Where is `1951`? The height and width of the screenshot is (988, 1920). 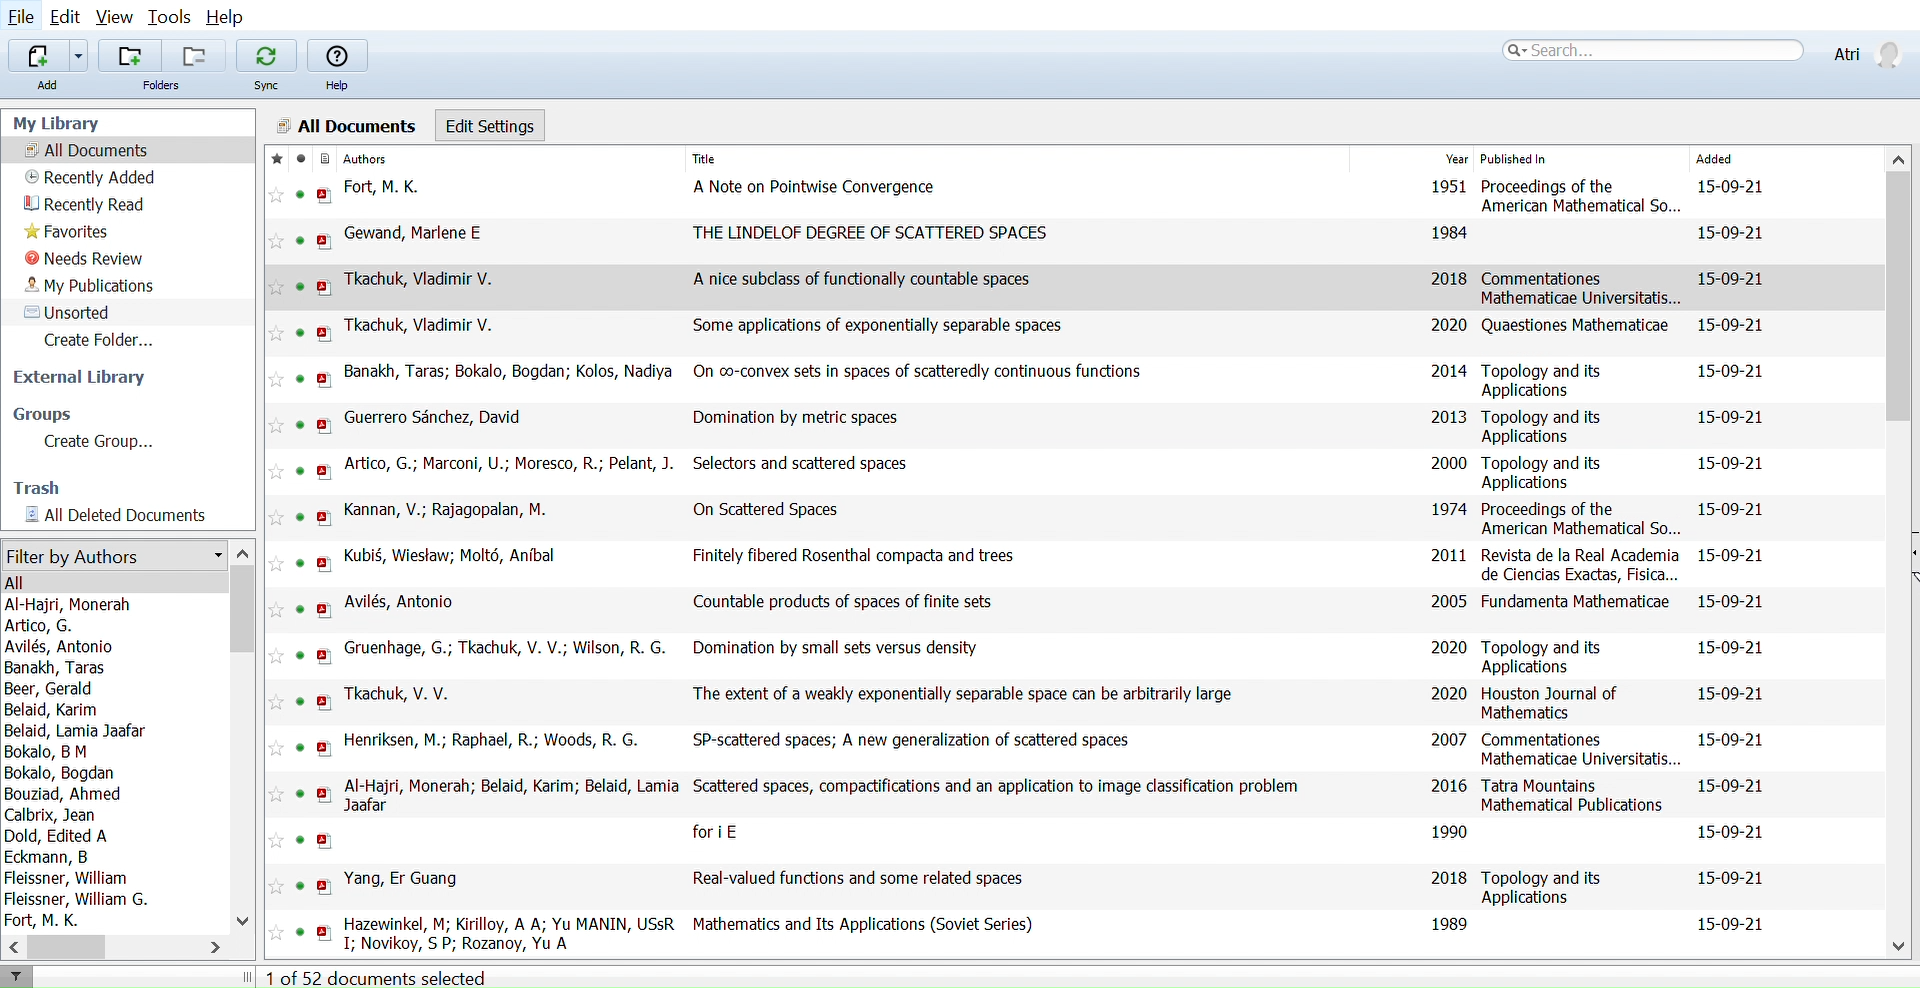
1951 is located at coordinates (1448, 187).